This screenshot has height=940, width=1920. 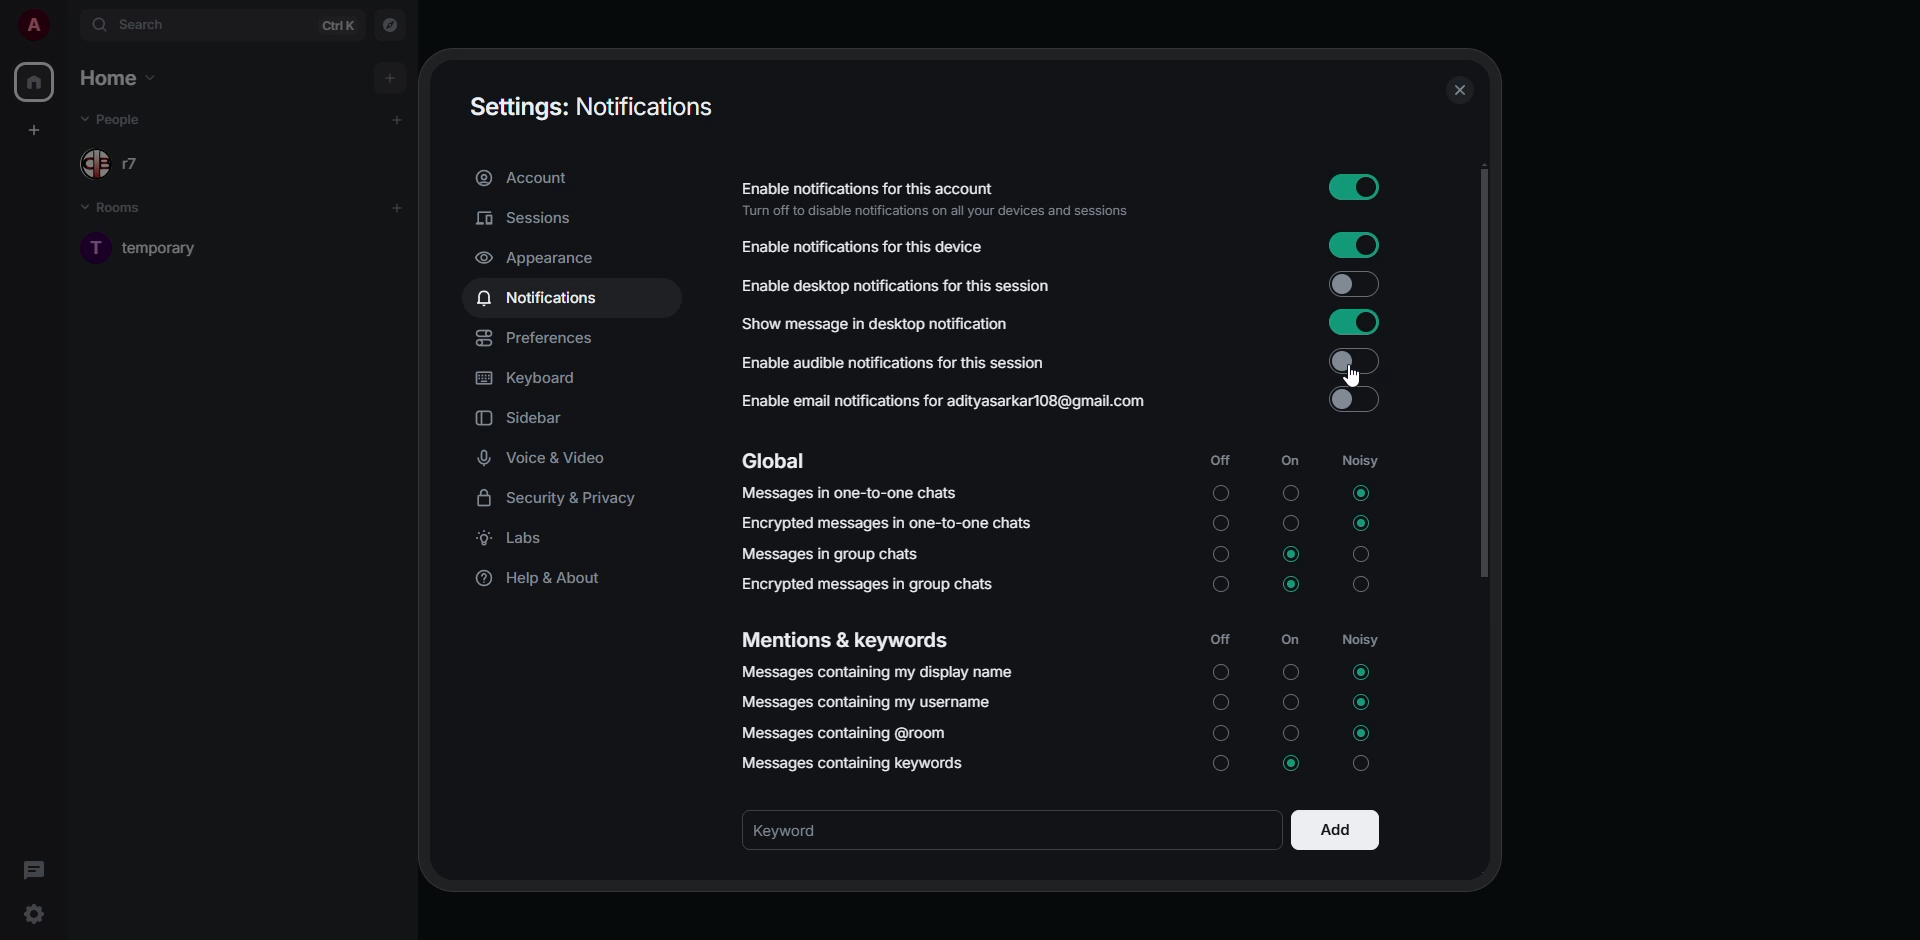 I want to click on noisy, so click(x=1362, y=643).